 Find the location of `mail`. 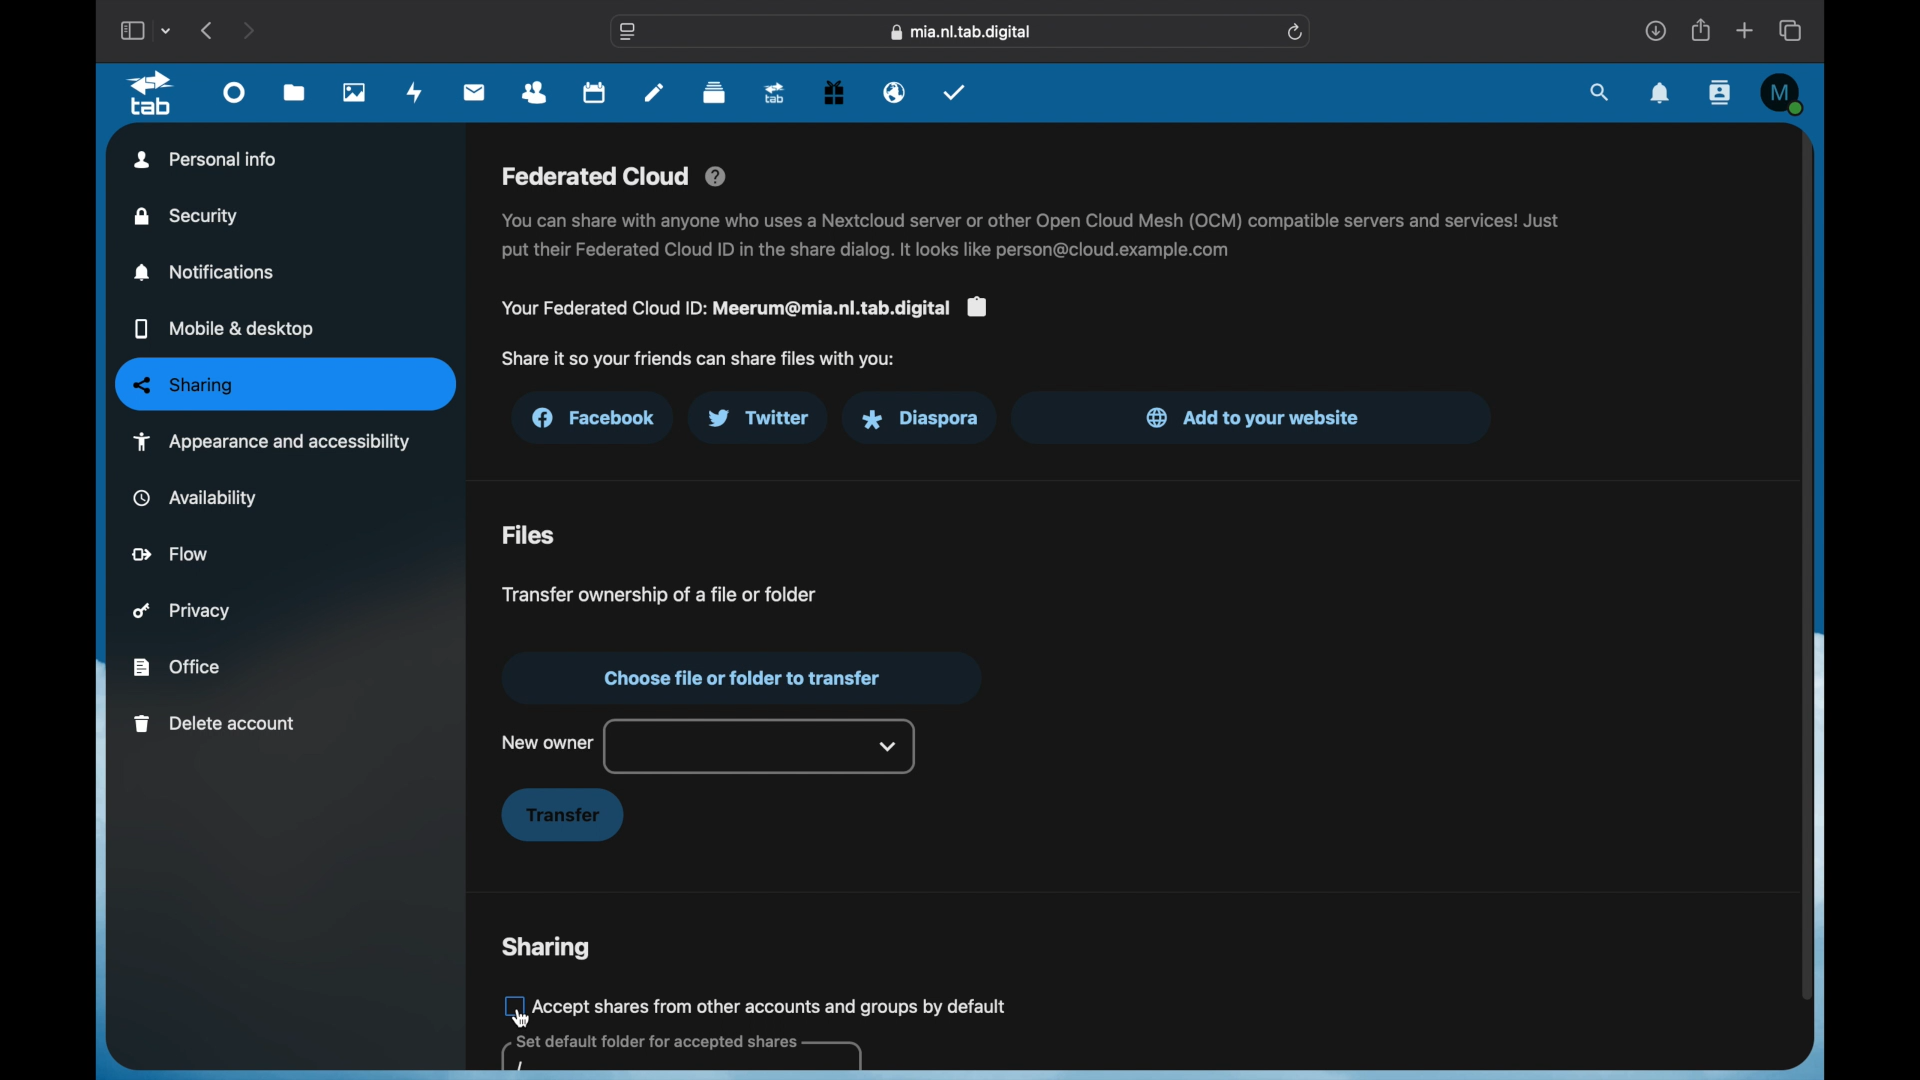

mail is located at coordinates (476, 92).